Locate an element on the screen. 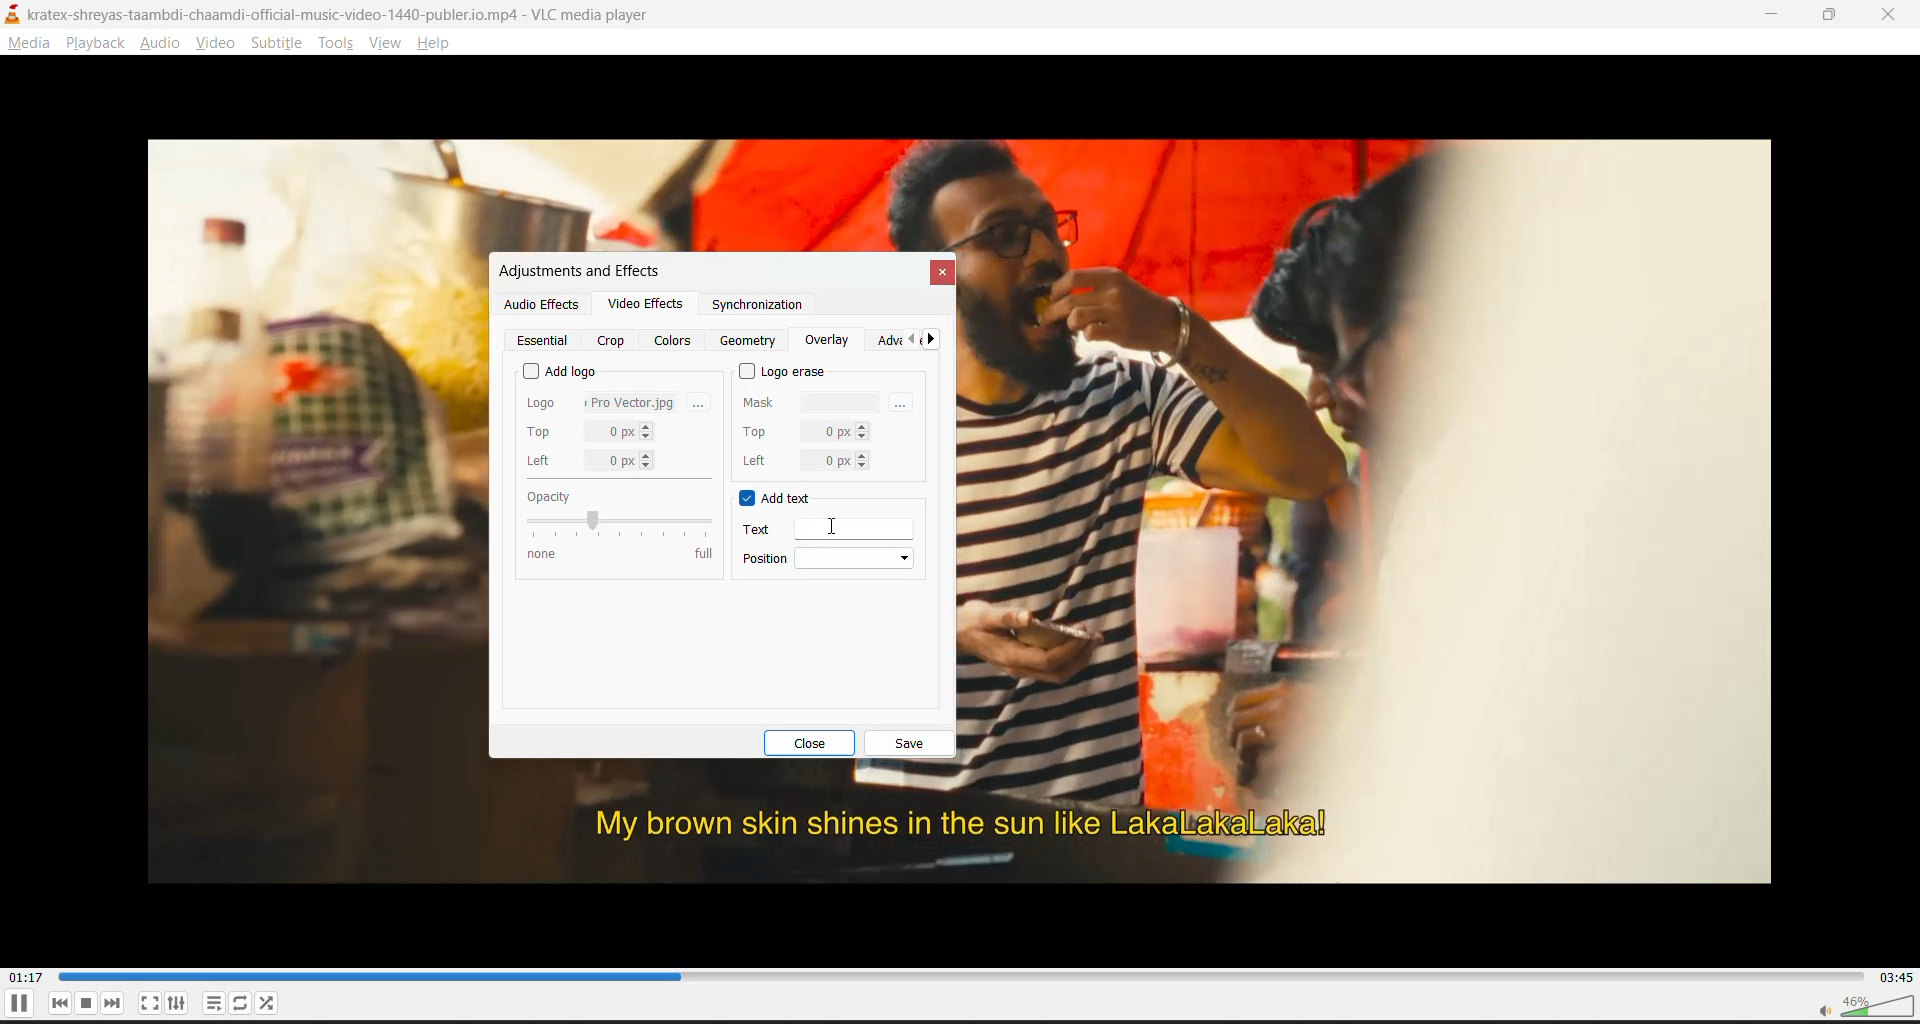  playlist is located at coordinates (211, 1004).